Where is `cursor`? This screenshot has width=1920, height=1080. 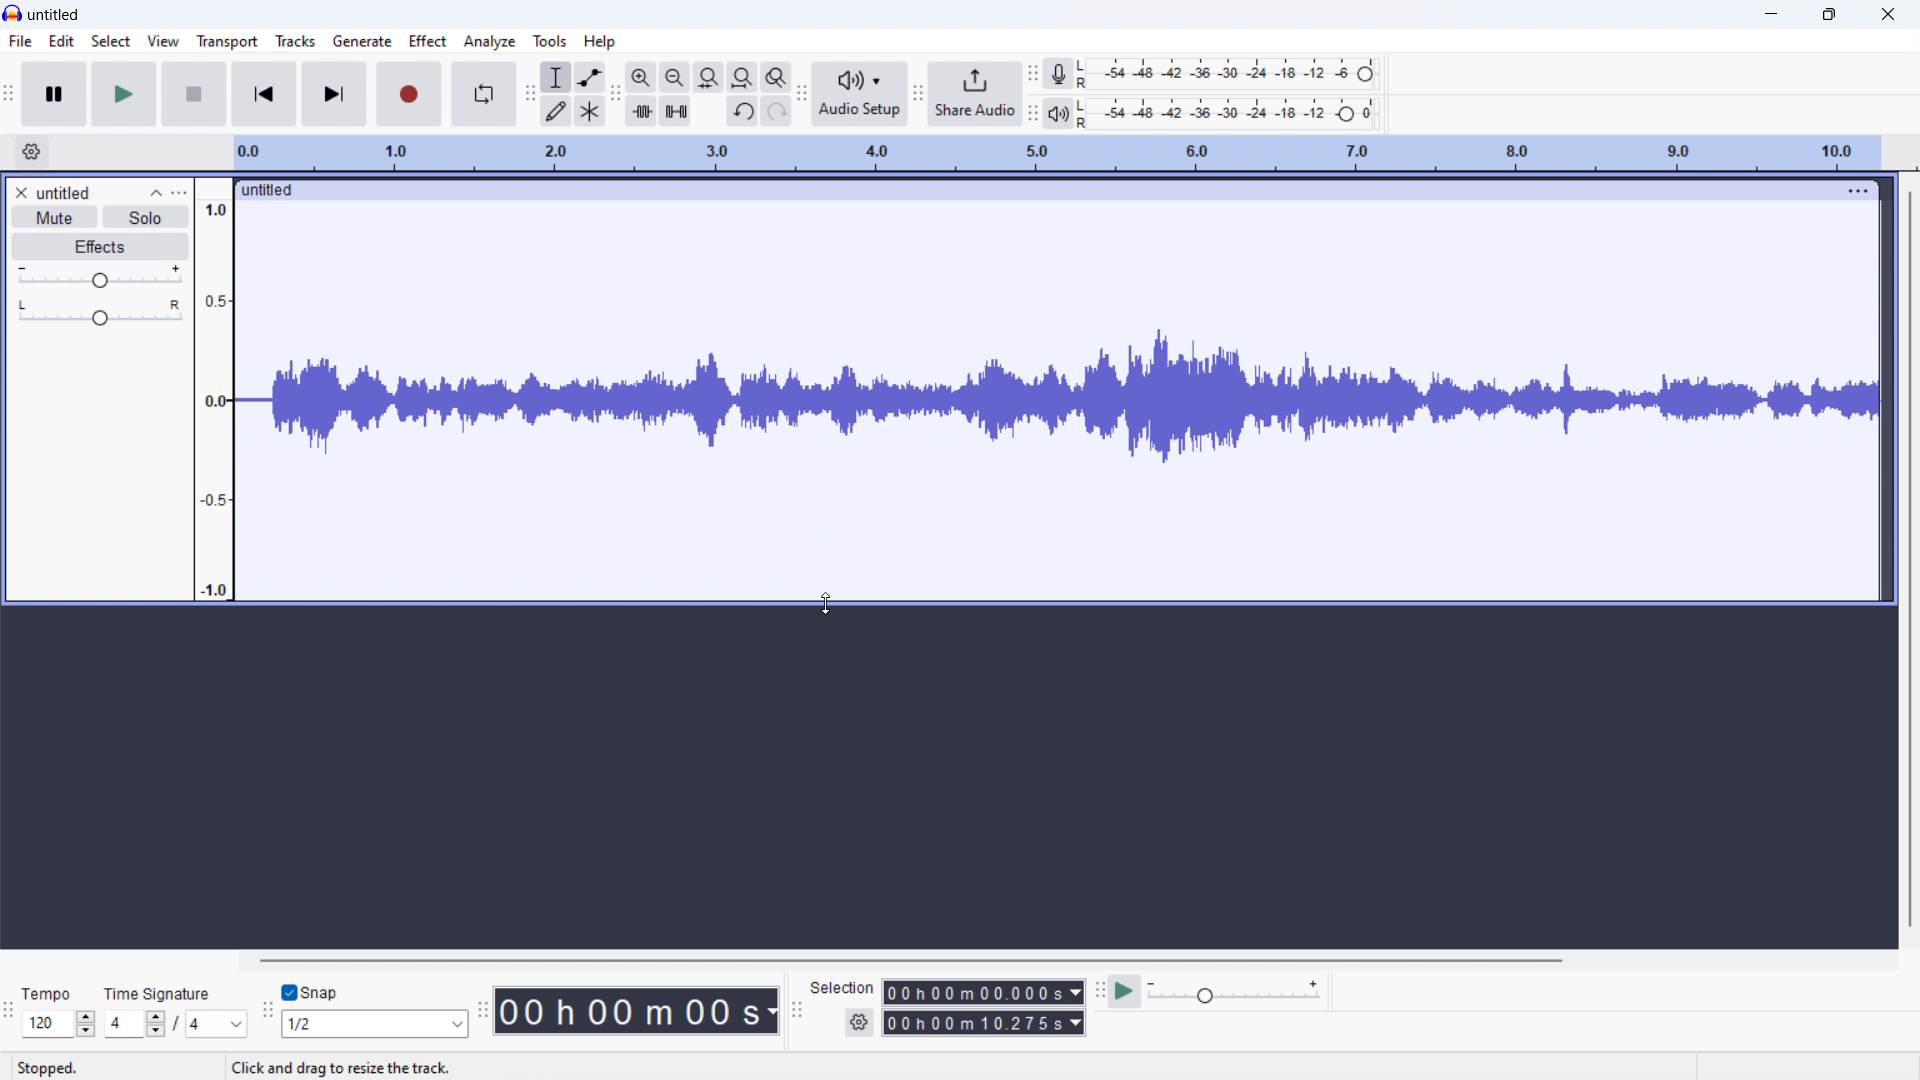
cursor is located at coordinates (818, 605).